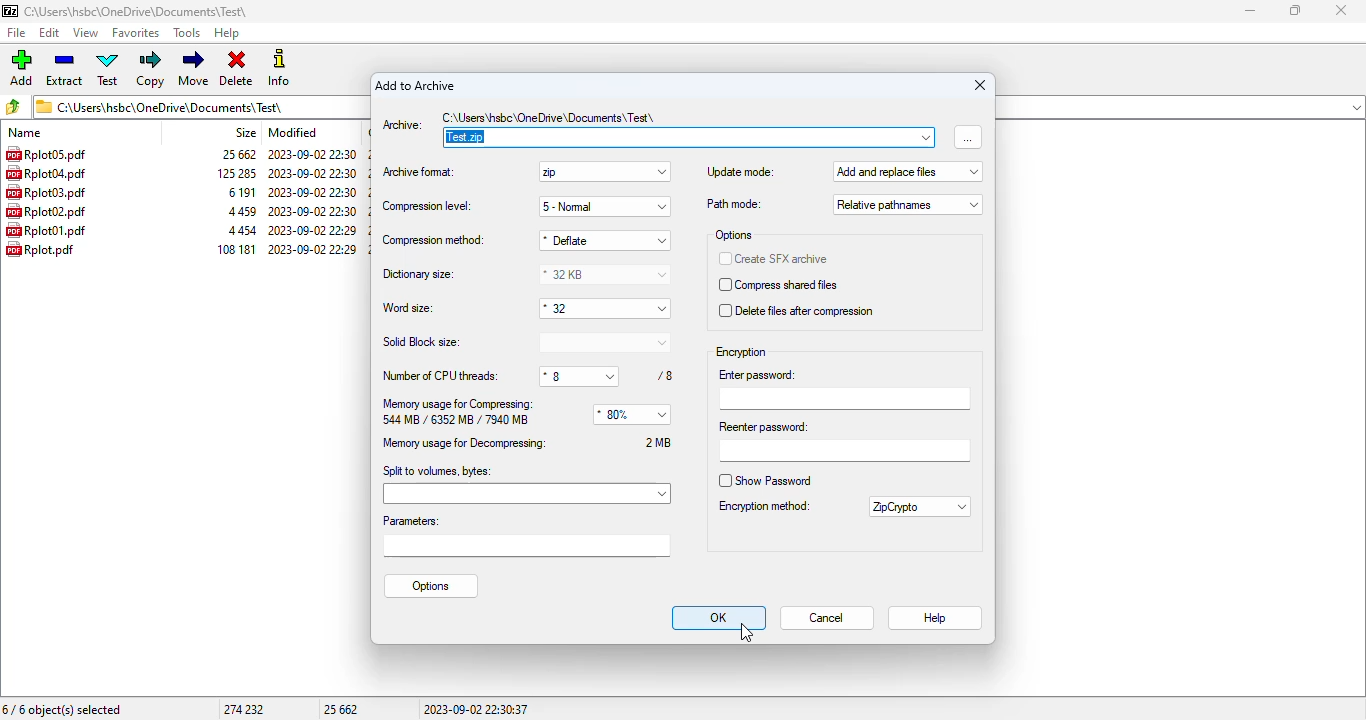 The width and height of the screenshot is (1366, 720). Describe the element at coordinates (188, 33) in the screenshot. I see `tools` at that location.